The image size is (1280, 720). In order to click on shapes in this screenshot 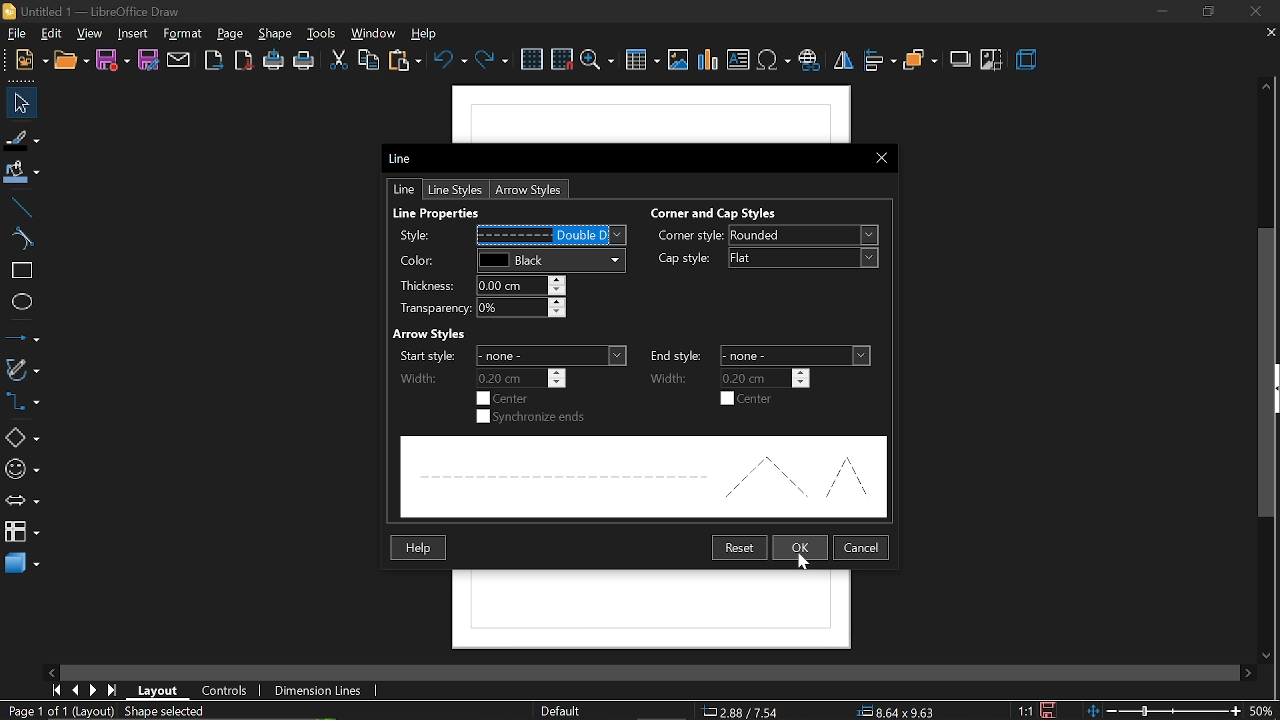, I will do `click(21, 436)`.